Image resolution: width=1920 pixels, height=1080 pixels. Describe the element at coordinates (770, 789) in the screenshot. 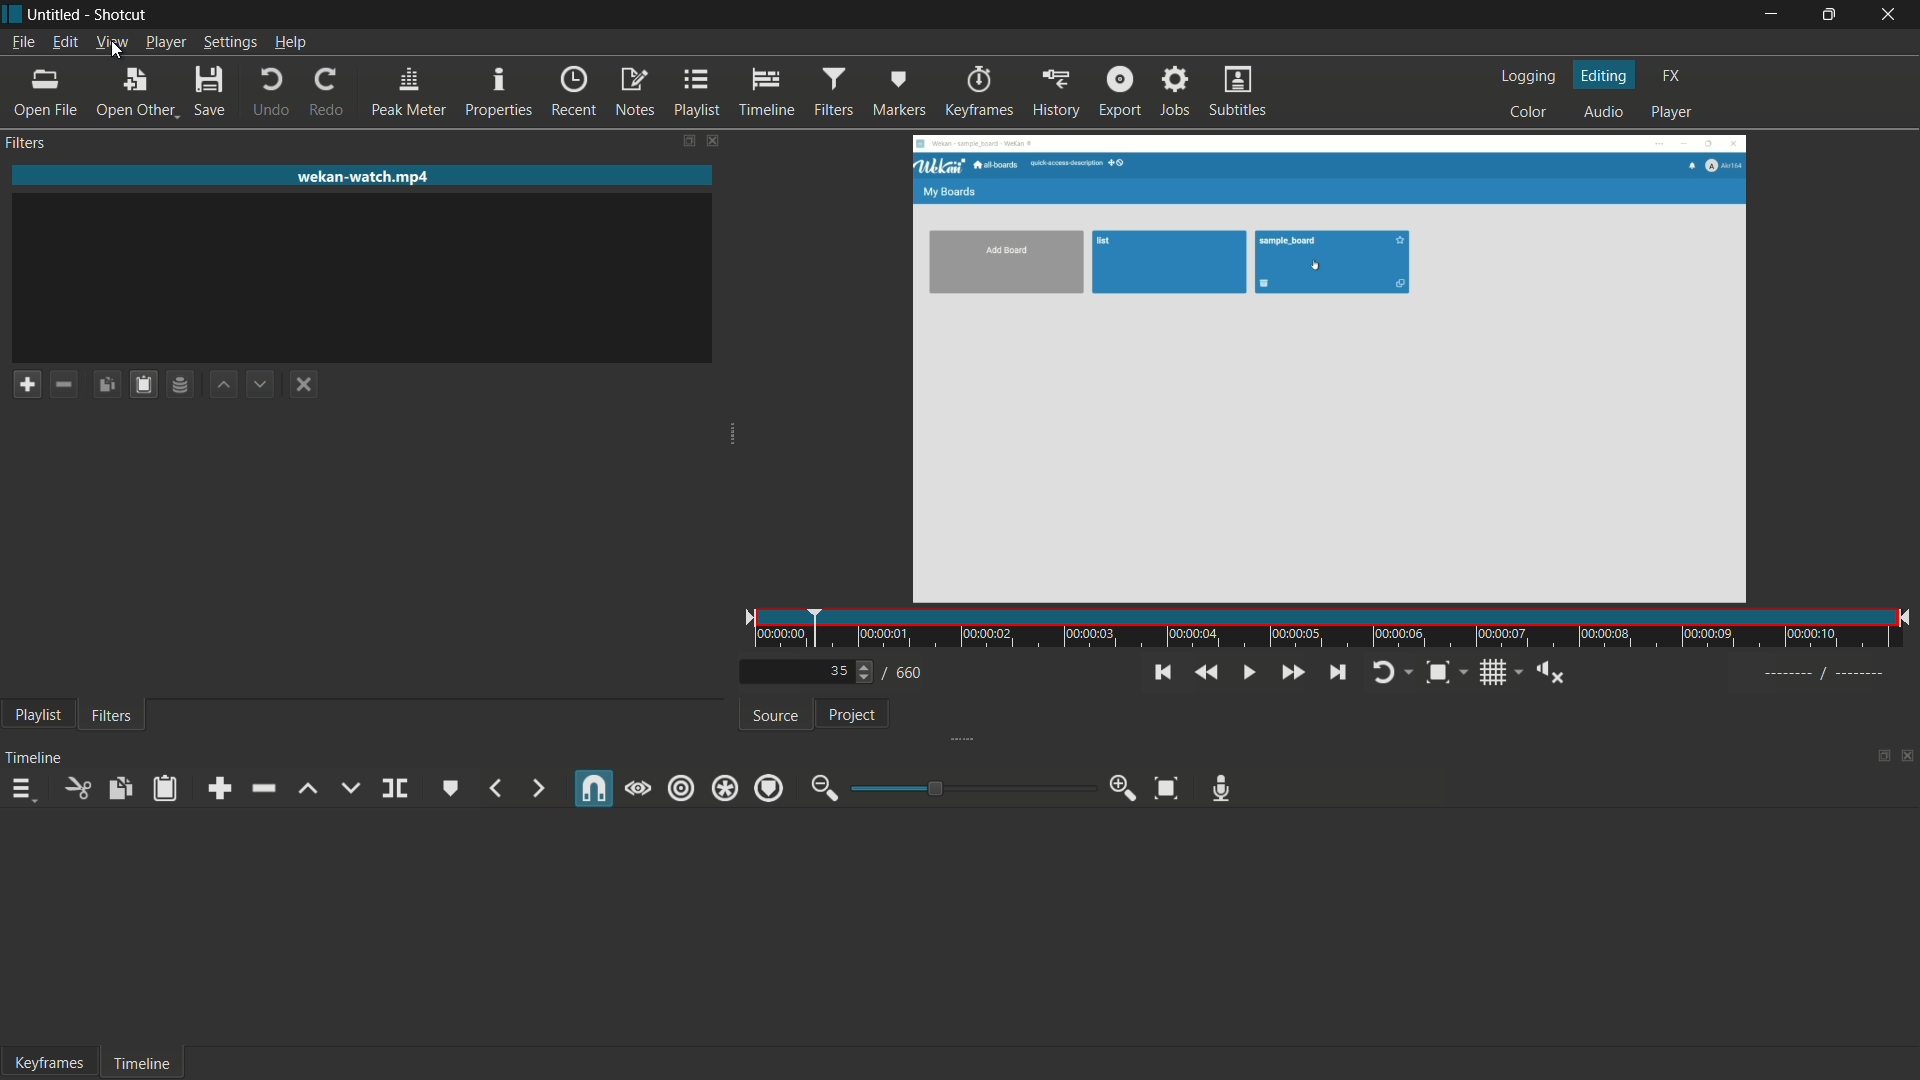

I see `ripple markers` at that location.